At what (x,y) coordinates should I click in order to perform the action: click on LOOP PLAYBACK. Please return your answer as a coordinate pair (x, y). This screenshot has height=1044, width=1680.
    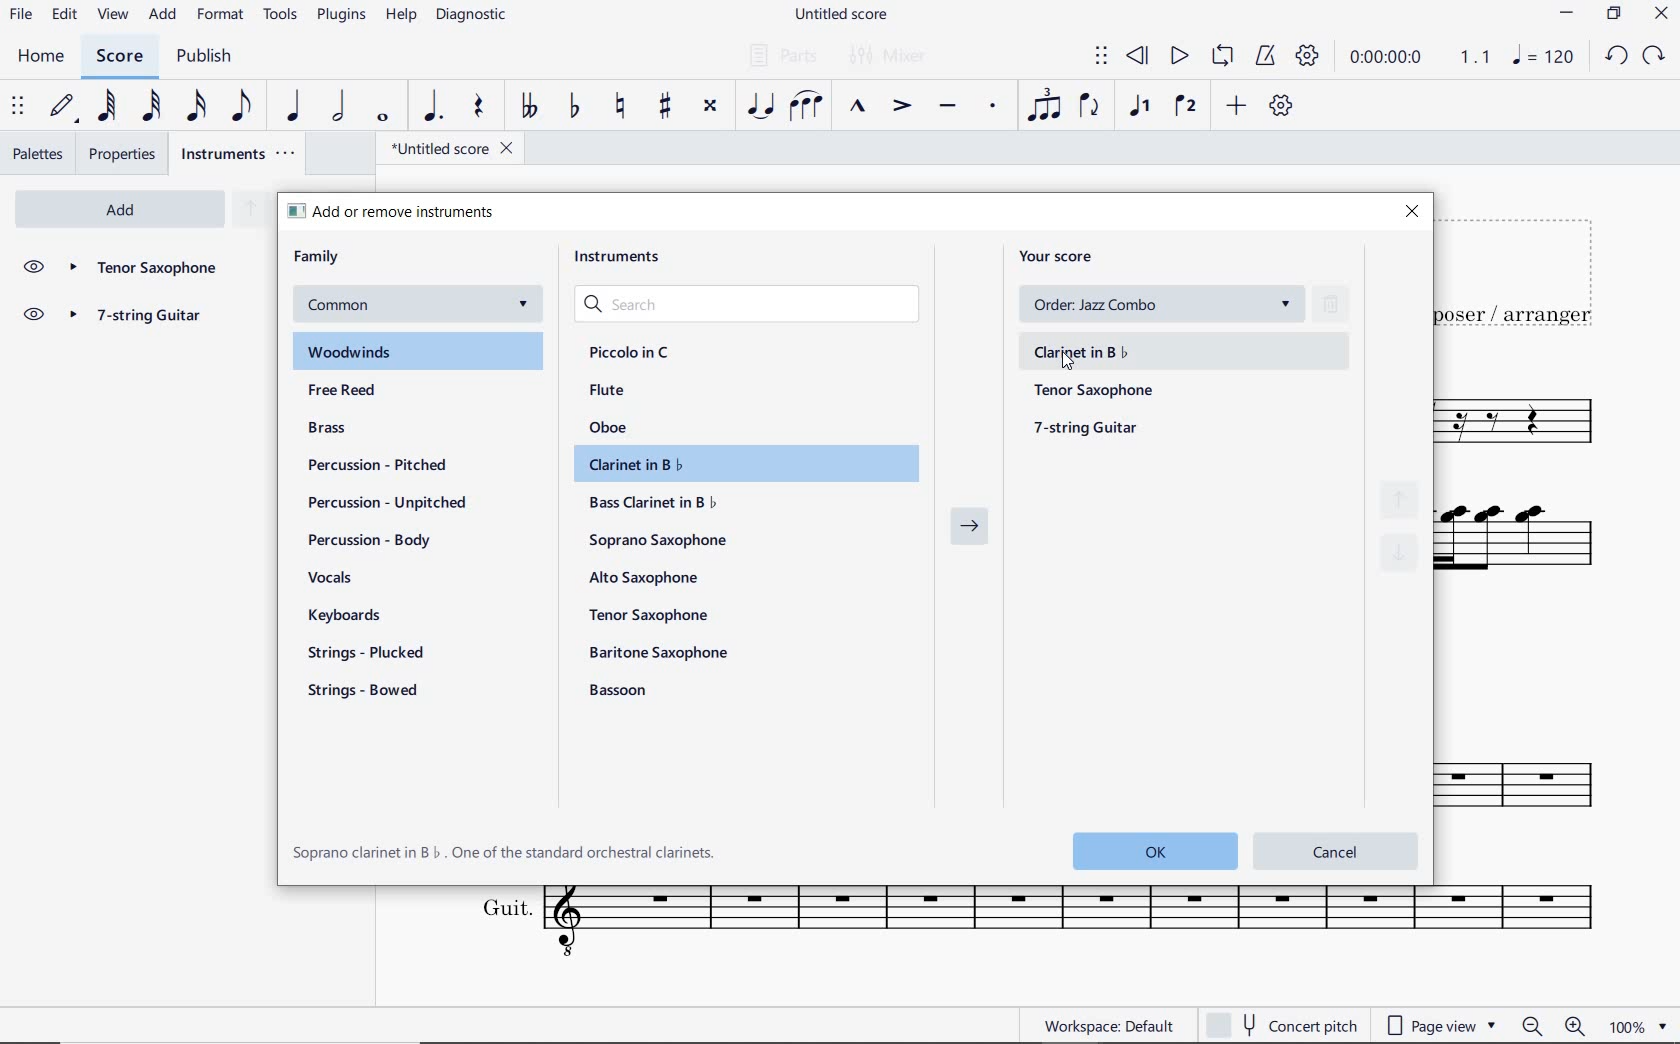
    Looking at the image, I should click on (1220, 57).